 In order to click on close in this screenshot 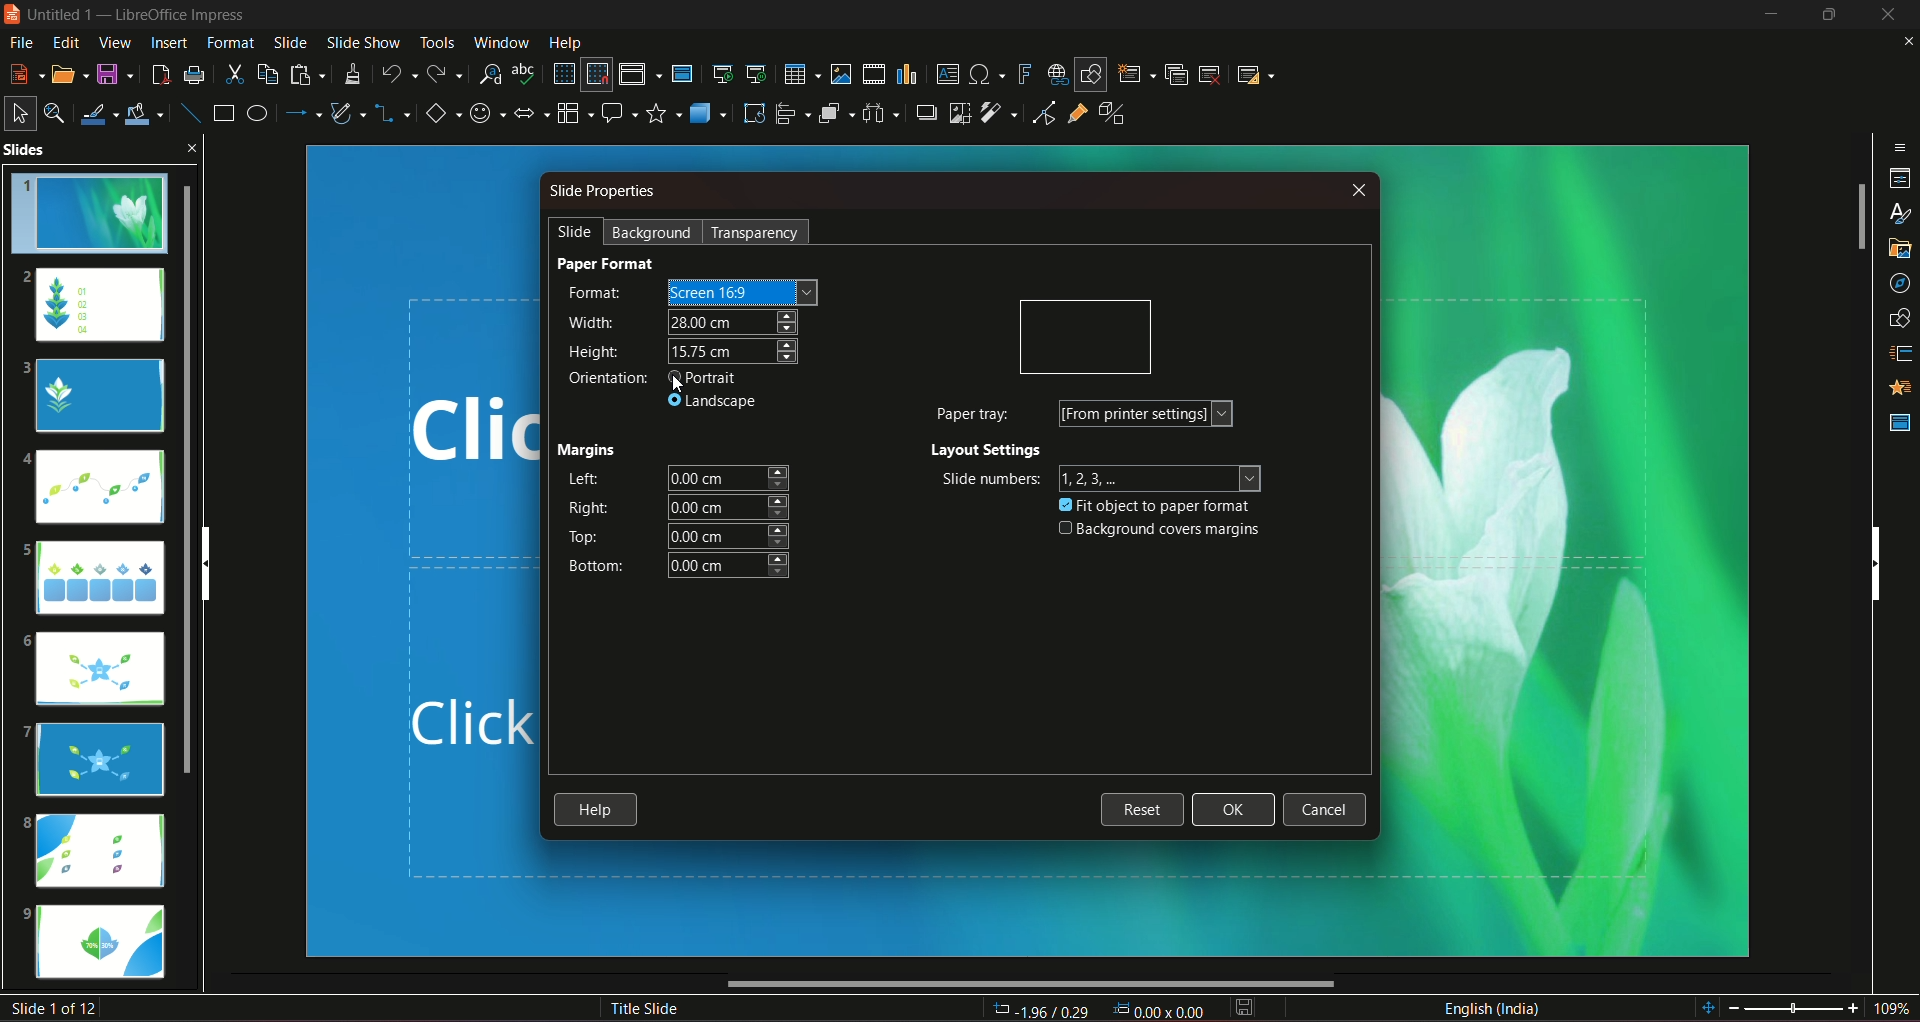, I will do `click(1903, 42)`.